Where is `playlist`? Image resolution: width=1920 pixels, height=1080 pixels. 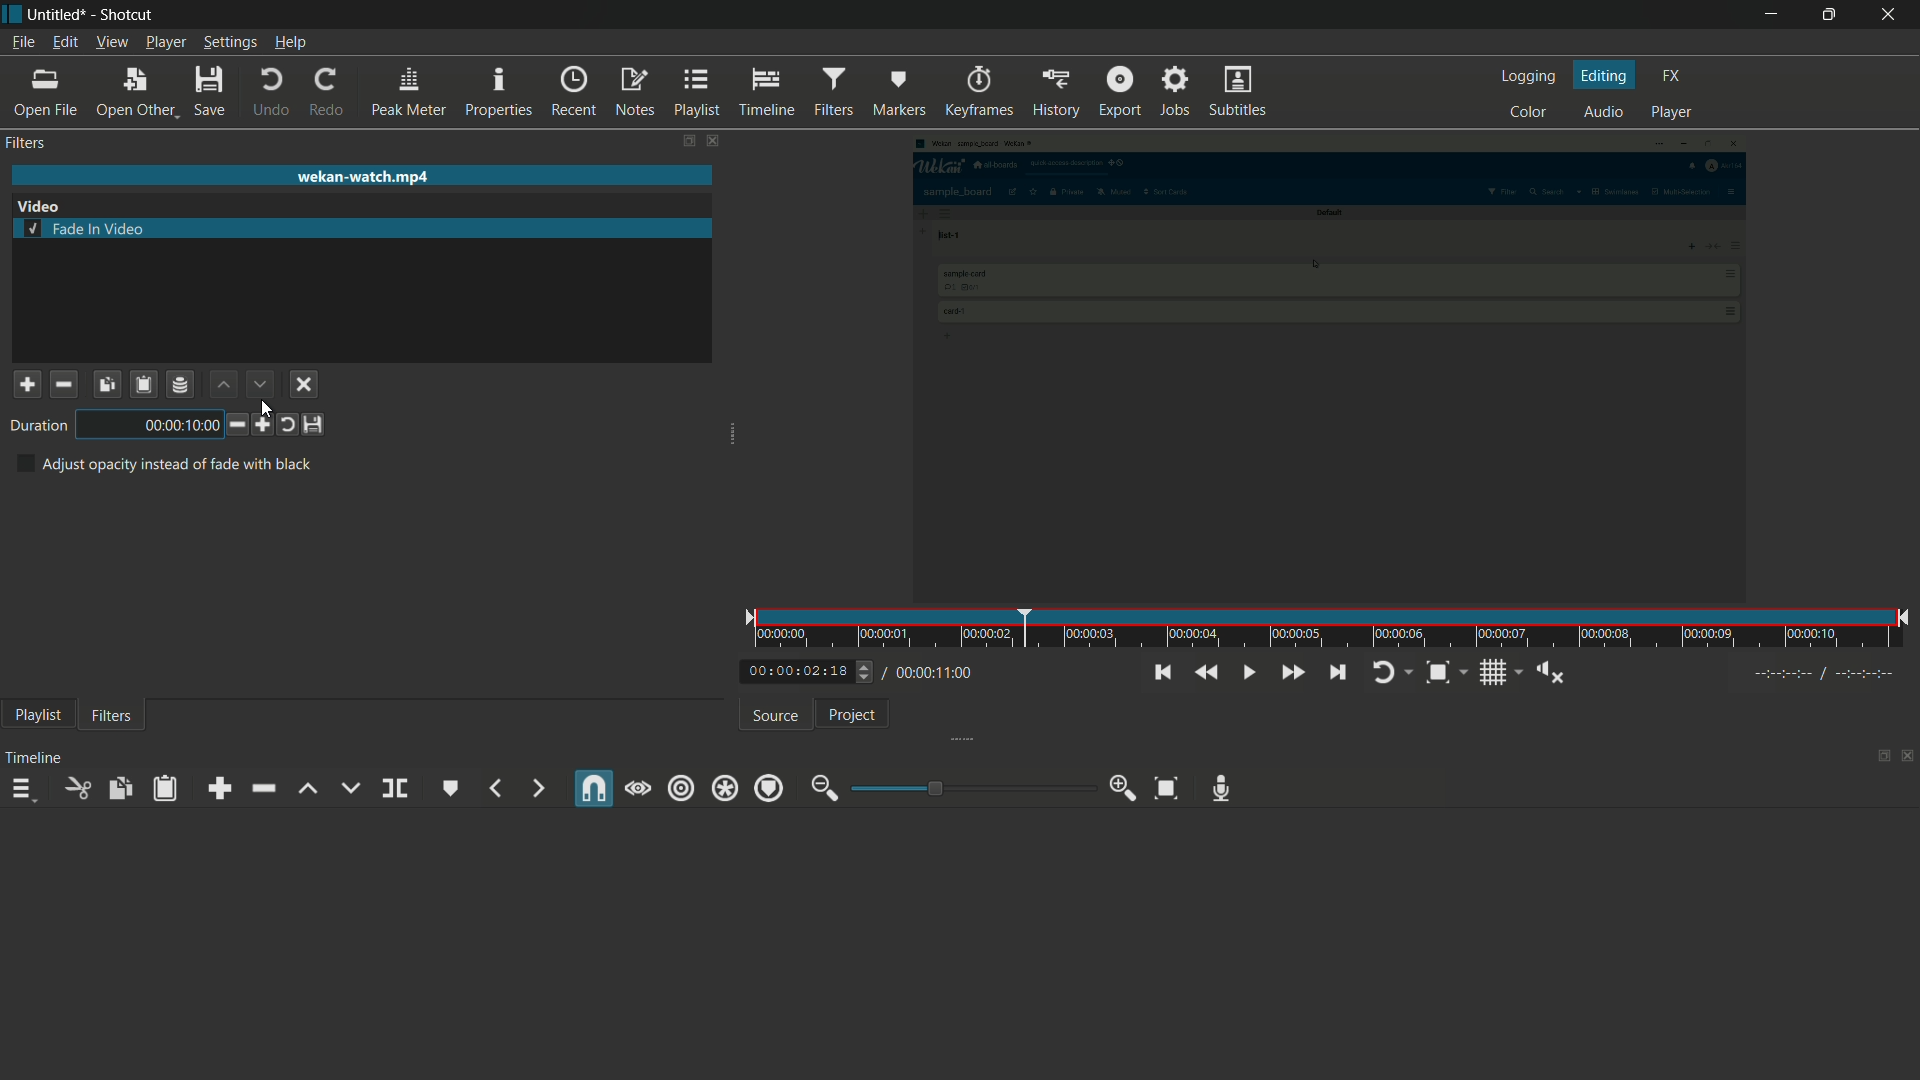
playlist is located at coordinates (695, 93).